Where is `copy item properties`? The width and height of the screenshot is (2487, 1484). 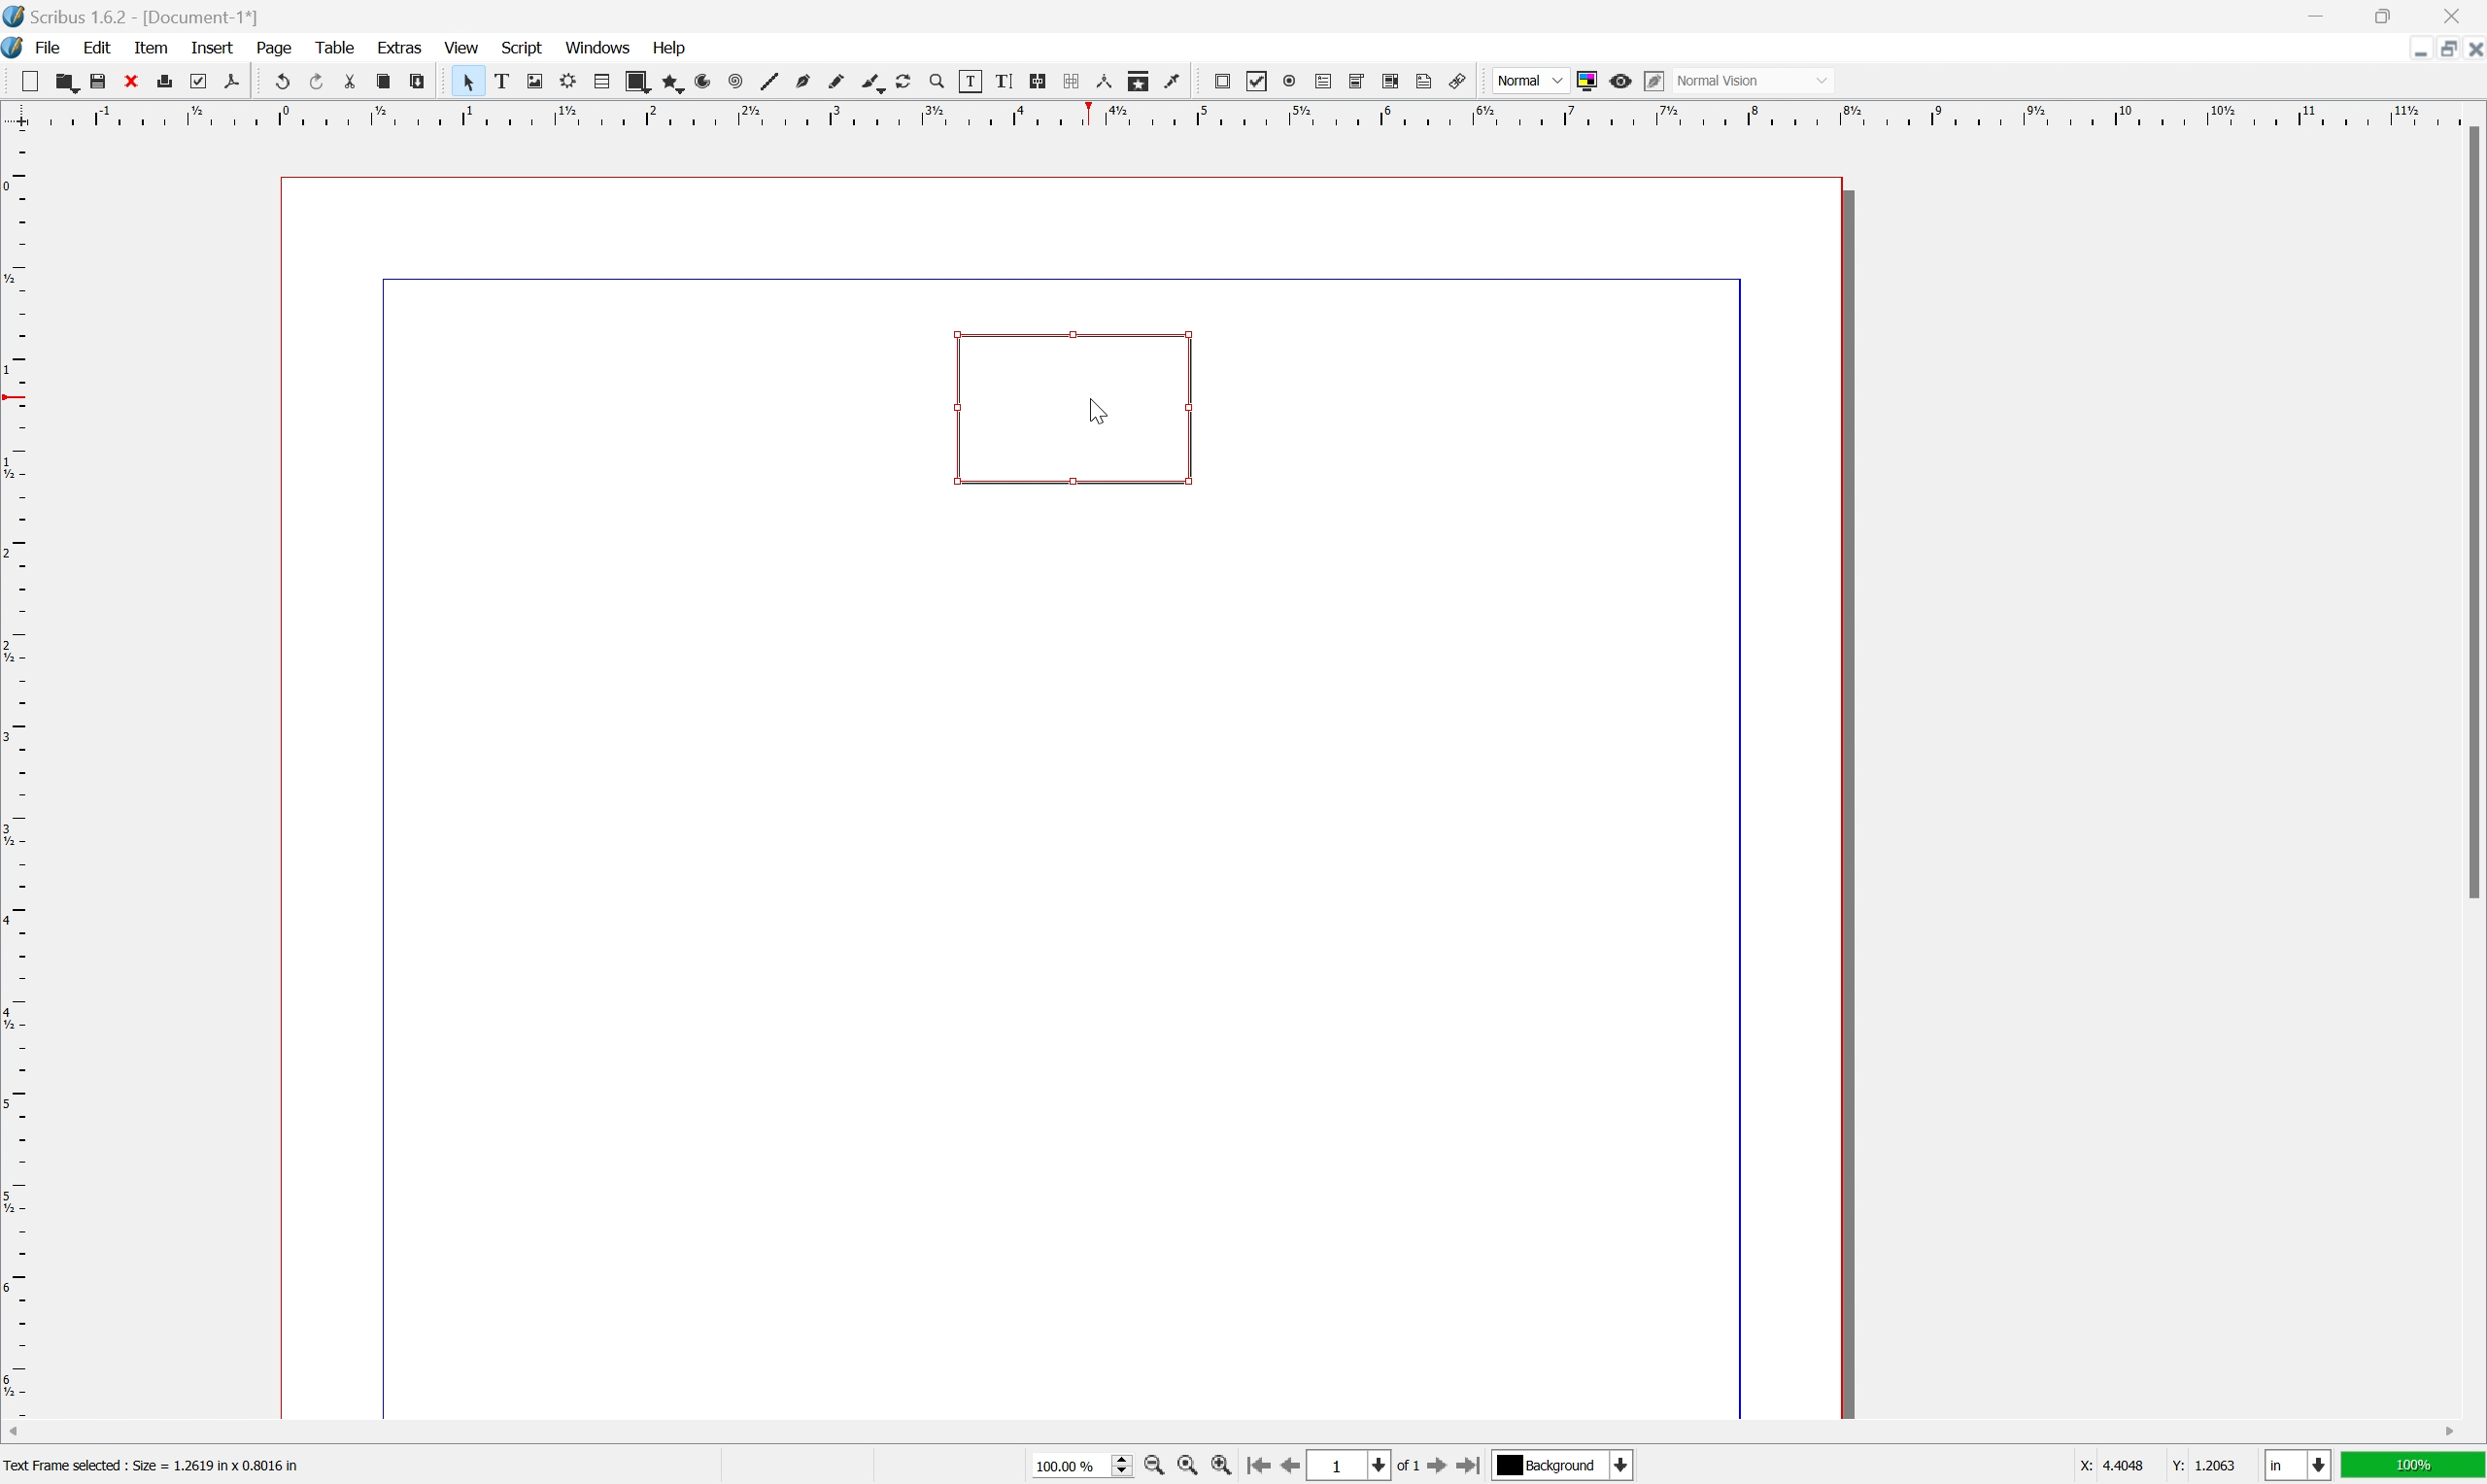
copy item properties is located at coordinates (1140, 82).